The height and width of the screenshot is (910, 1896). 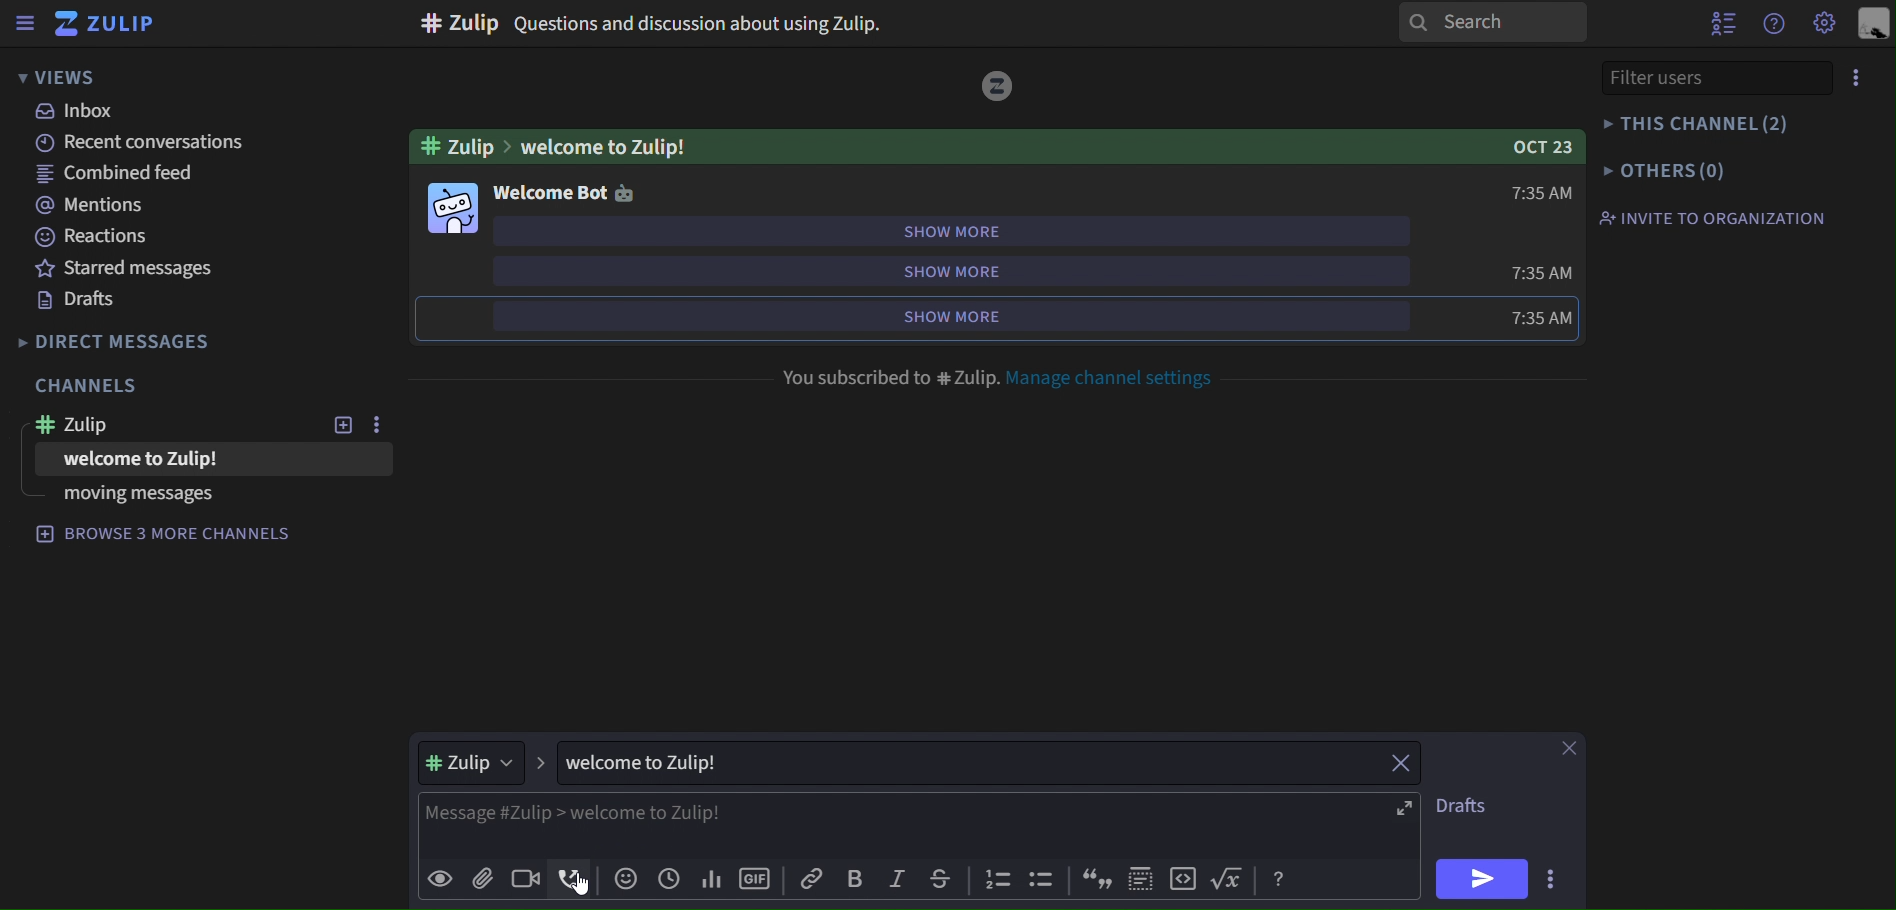 I want to click on reactions, so click(x=100, y=240).